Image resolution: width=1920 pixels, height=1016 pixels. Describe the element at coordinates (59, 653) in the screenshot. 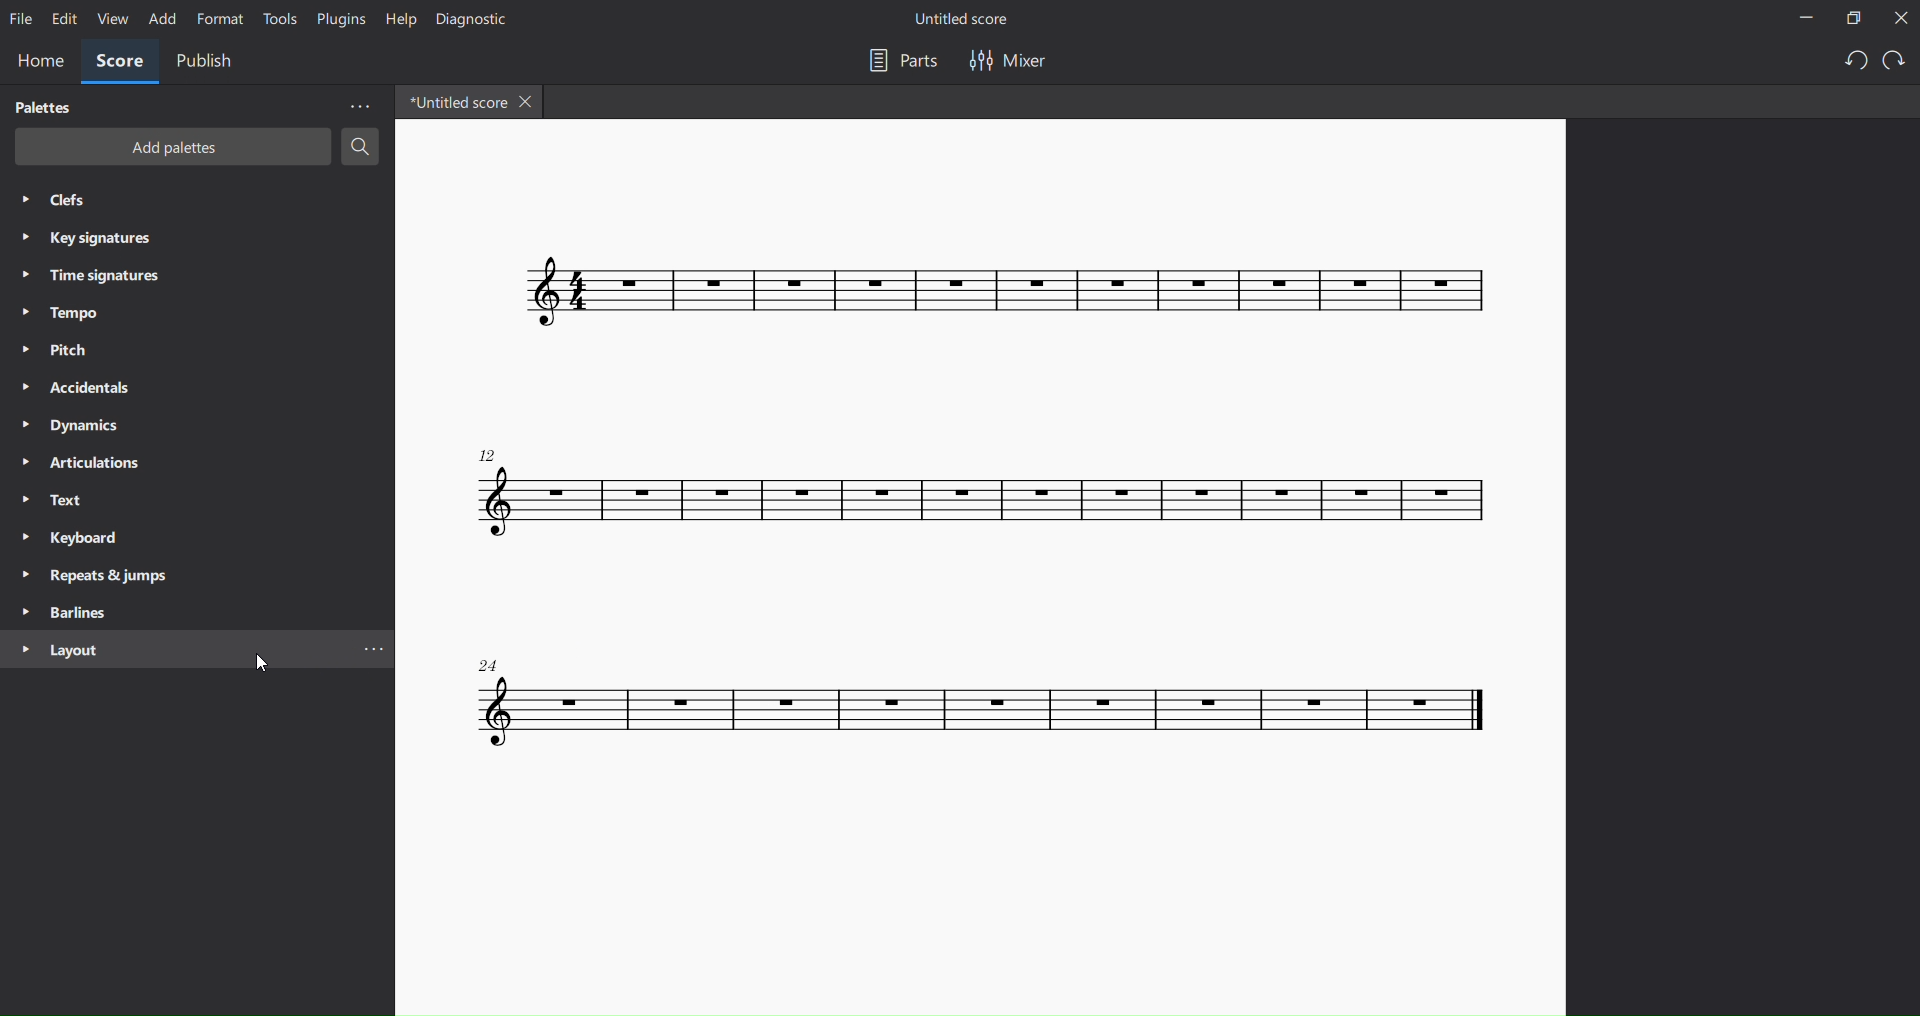

I see `layout` at that location.